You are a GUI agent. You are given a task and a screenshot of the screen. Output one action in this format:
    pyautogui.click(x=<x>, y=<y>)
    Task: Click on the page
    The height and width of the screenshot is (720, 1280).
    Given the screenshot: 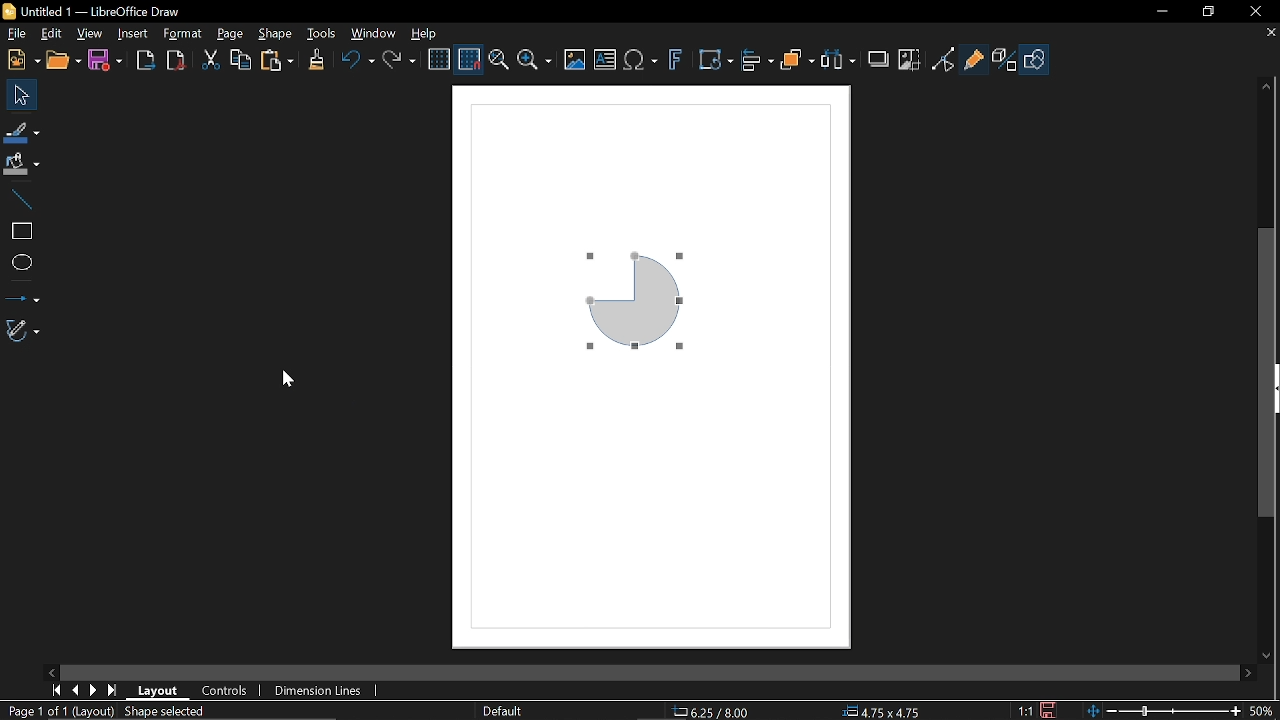 What is the action you would take?
    pyautogui.click(x=230, y=32)
    